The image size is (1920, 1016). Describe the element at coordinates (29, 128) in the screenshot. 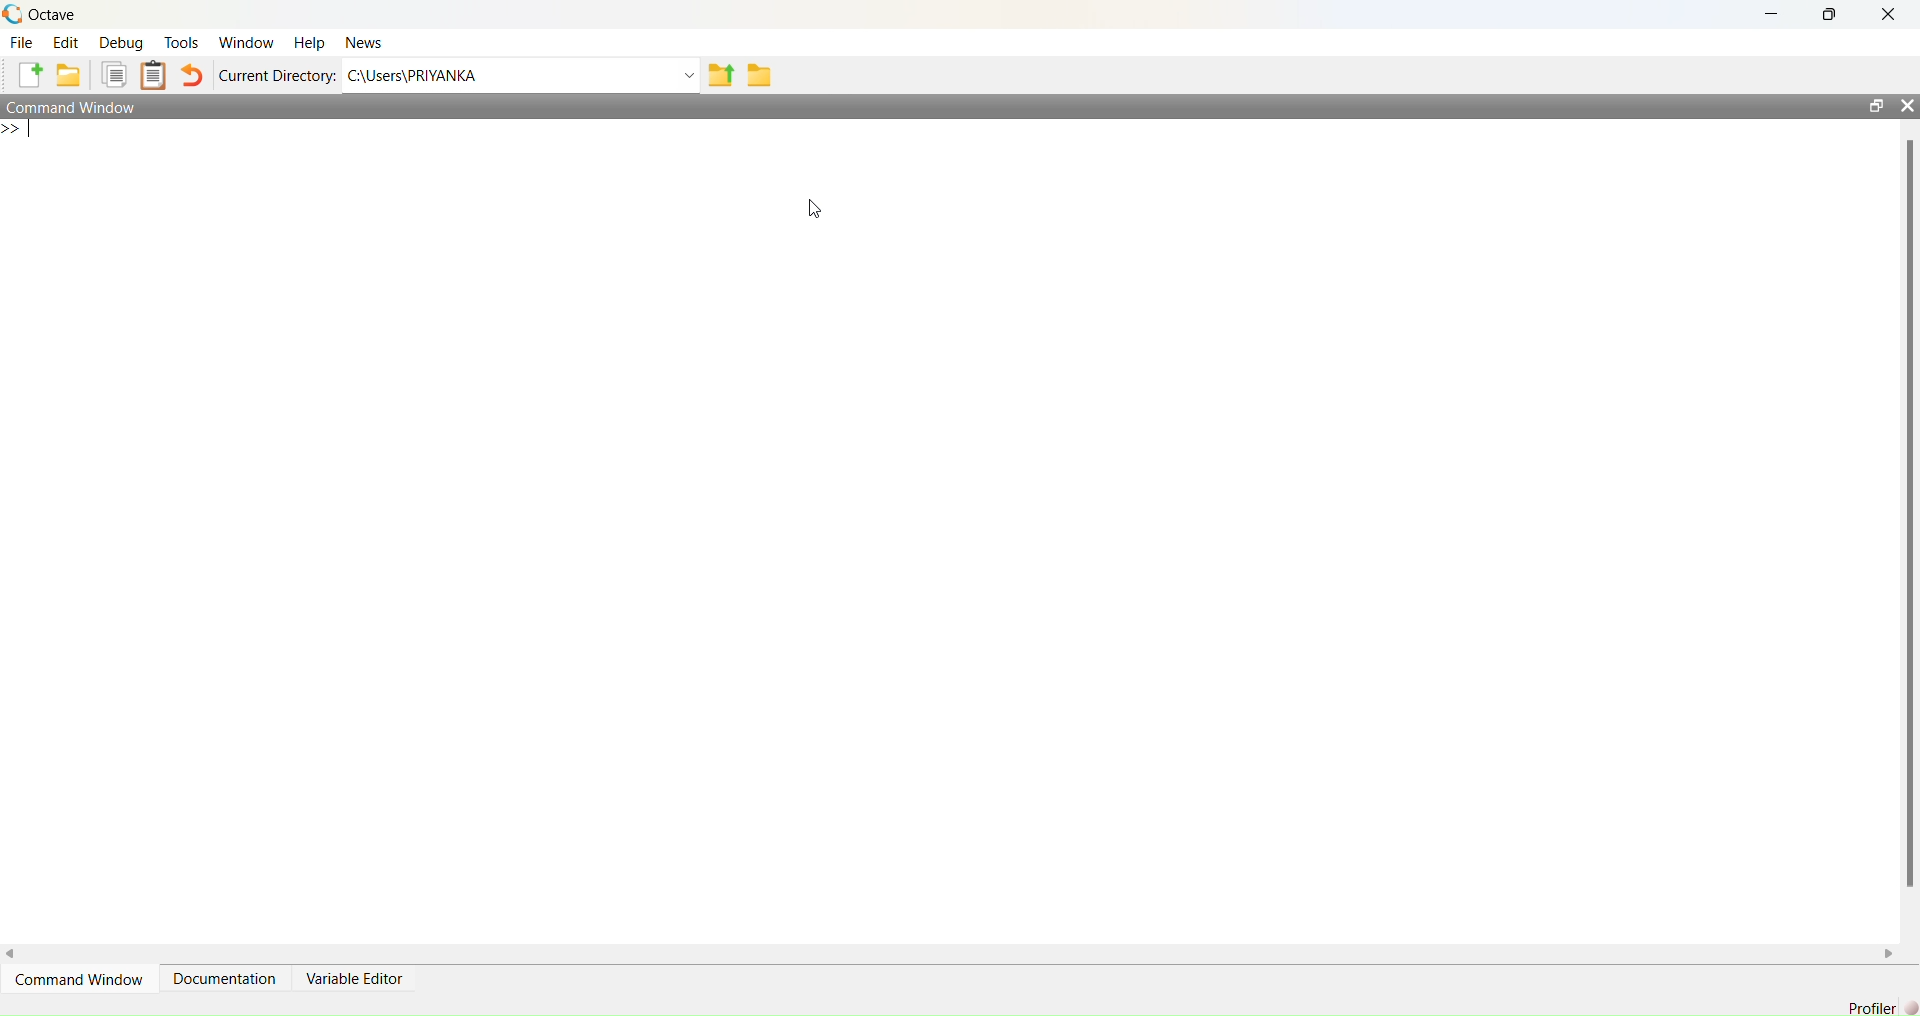

I see `typing indicator` at that location.